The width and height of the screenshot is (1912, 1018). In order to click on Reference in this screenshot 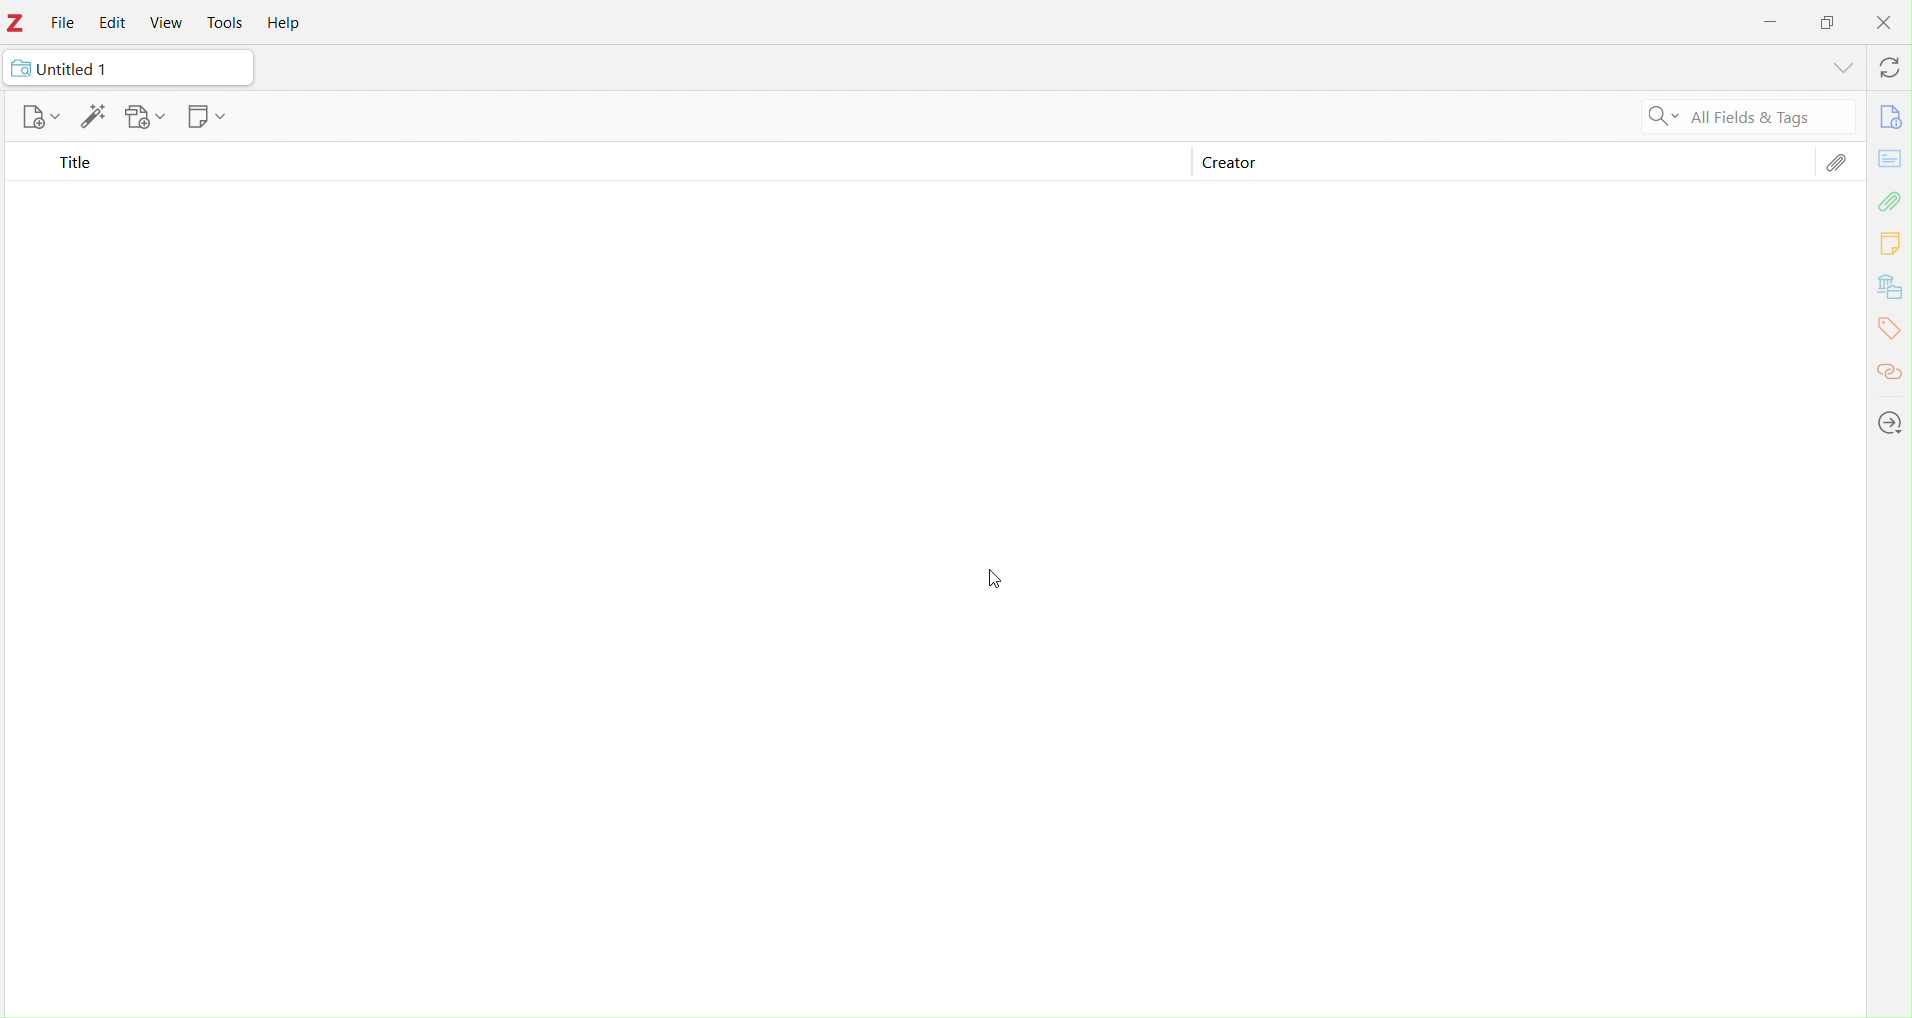, I will do `click(207, 118)`.